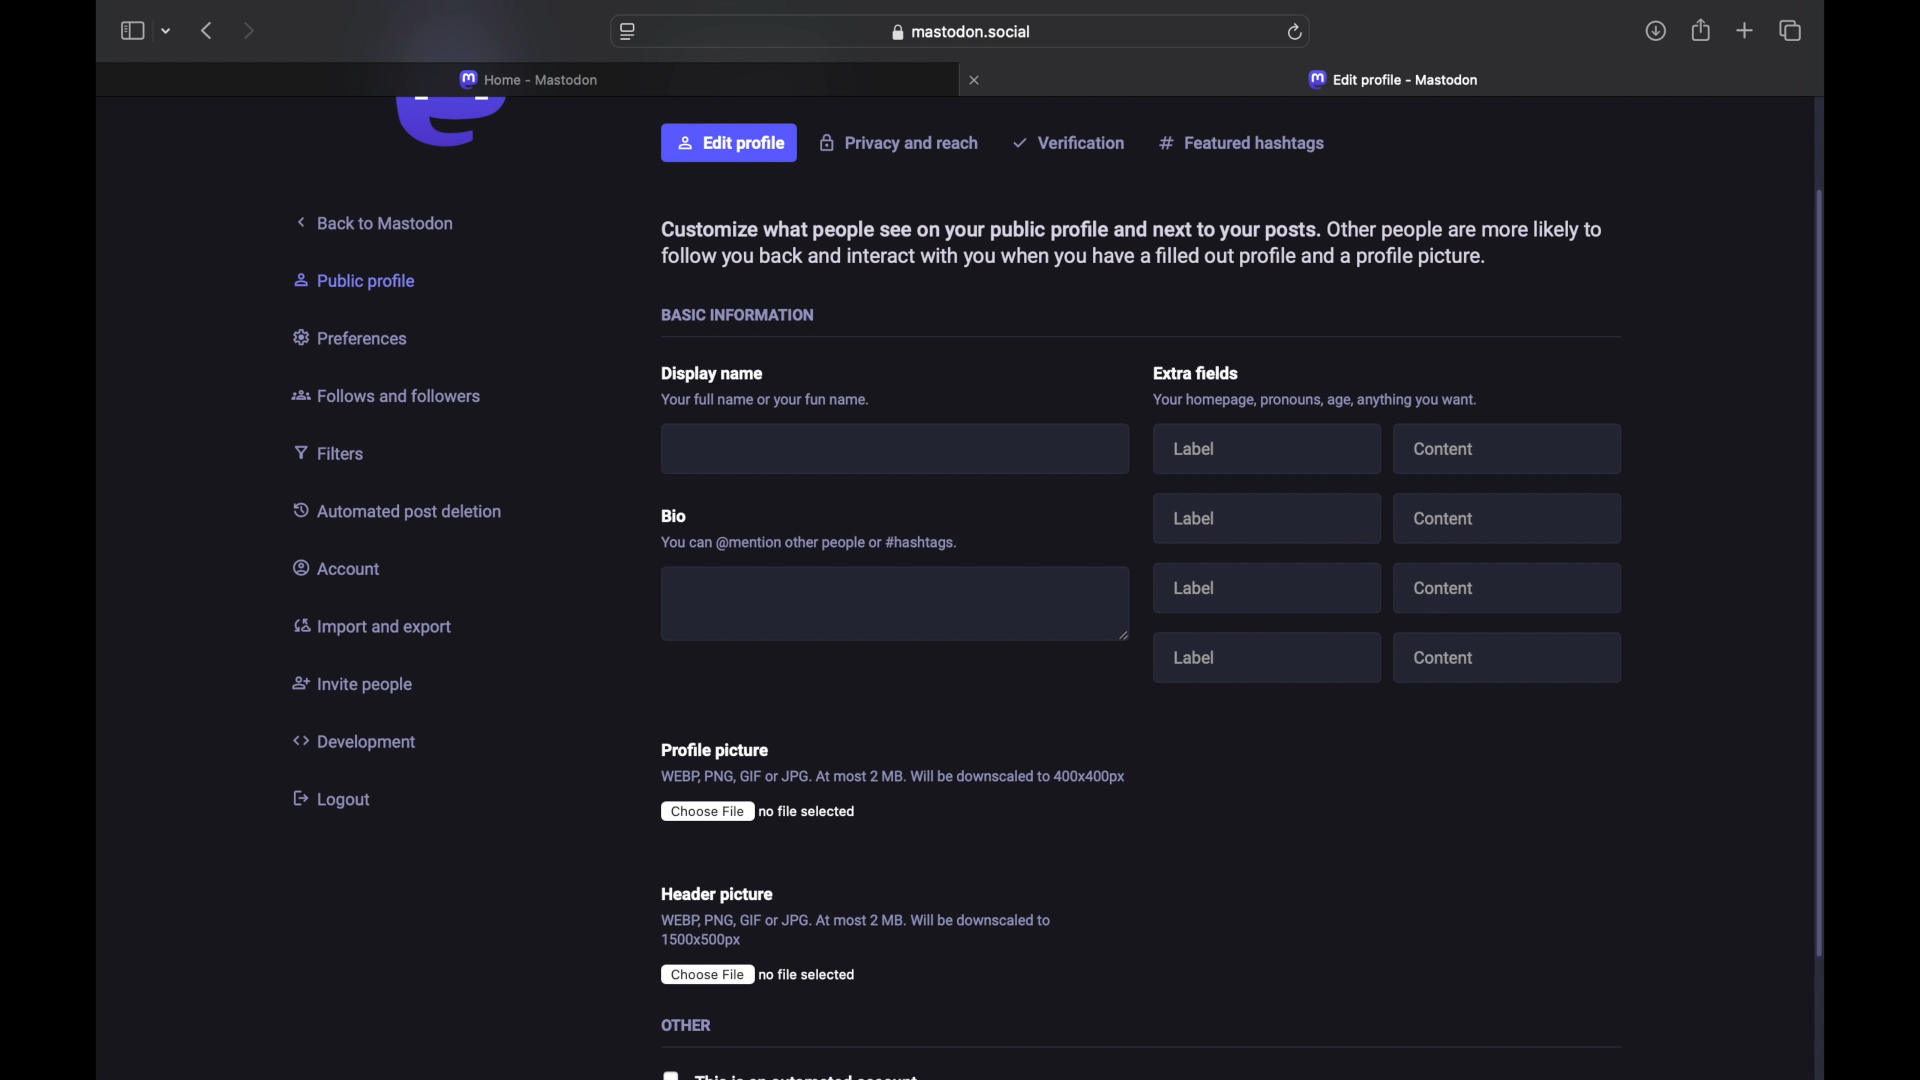 This screenshot has height=1080, width=1920. Describe the element at coordinates (704, 973) in the screenshot. I see `choose file` at that location.